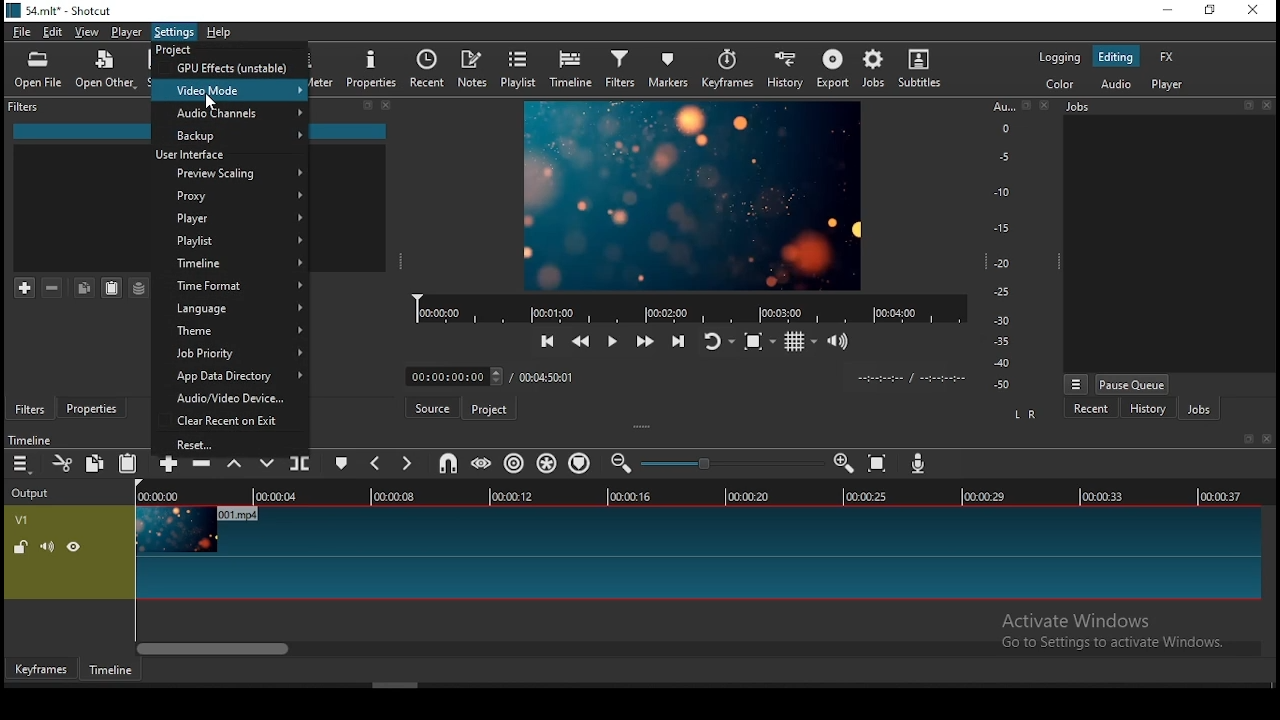 Image resolution: width=1280 pixels, height=720 pixels. I want to click on 00:00:29, so click(987, 496).